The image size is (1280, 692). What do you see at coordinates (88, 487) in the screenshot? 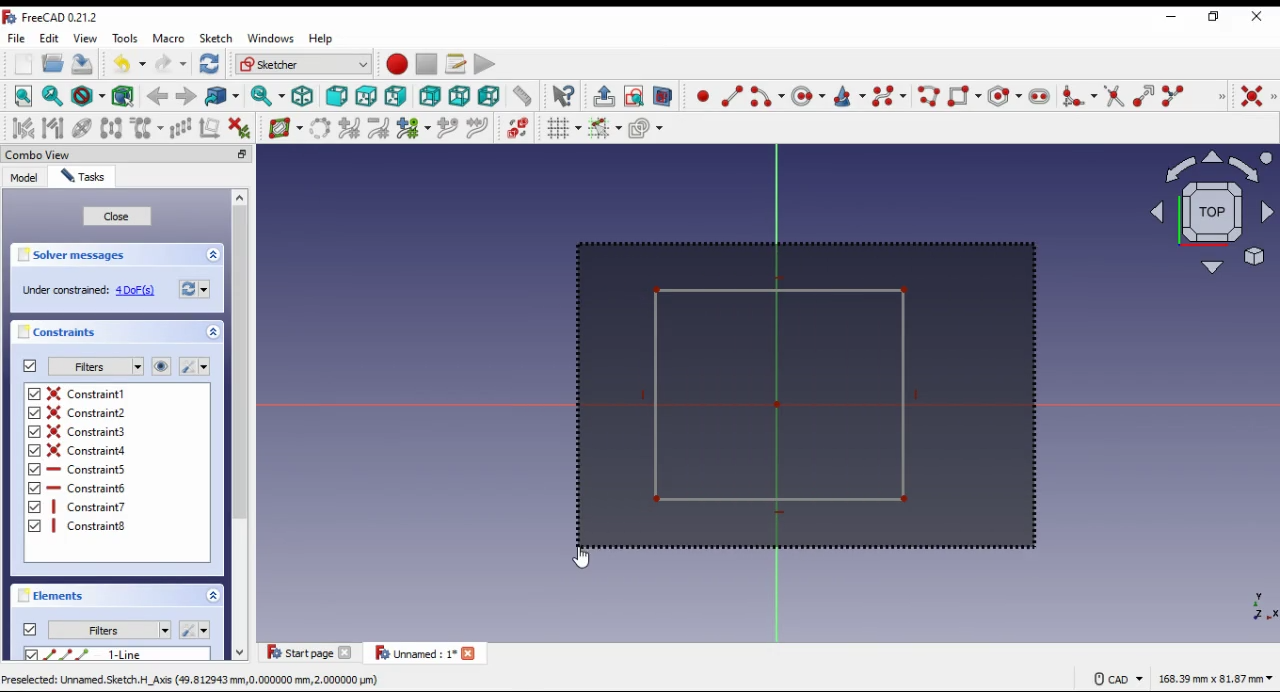
I see `on/off constraint 6` at bounding box center [88, 487].